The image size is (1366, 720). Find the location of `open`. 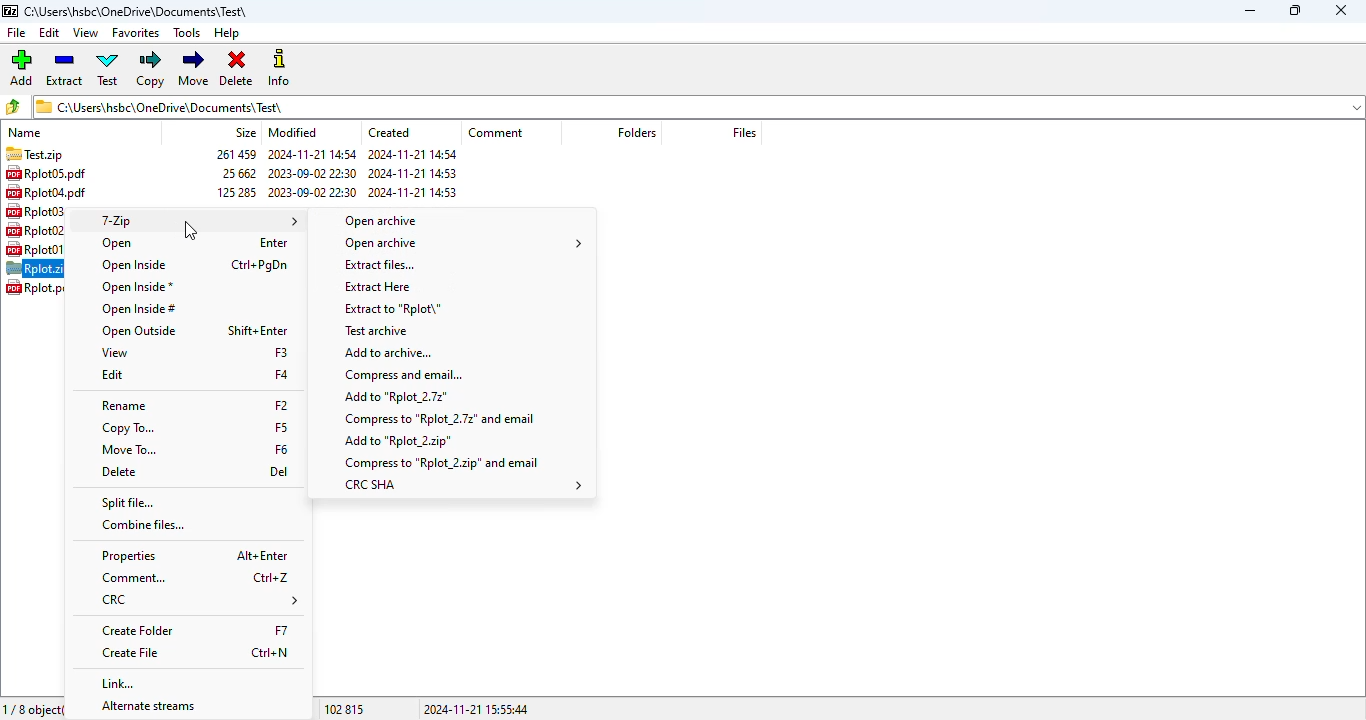

open is located at coordinates (117, 243).